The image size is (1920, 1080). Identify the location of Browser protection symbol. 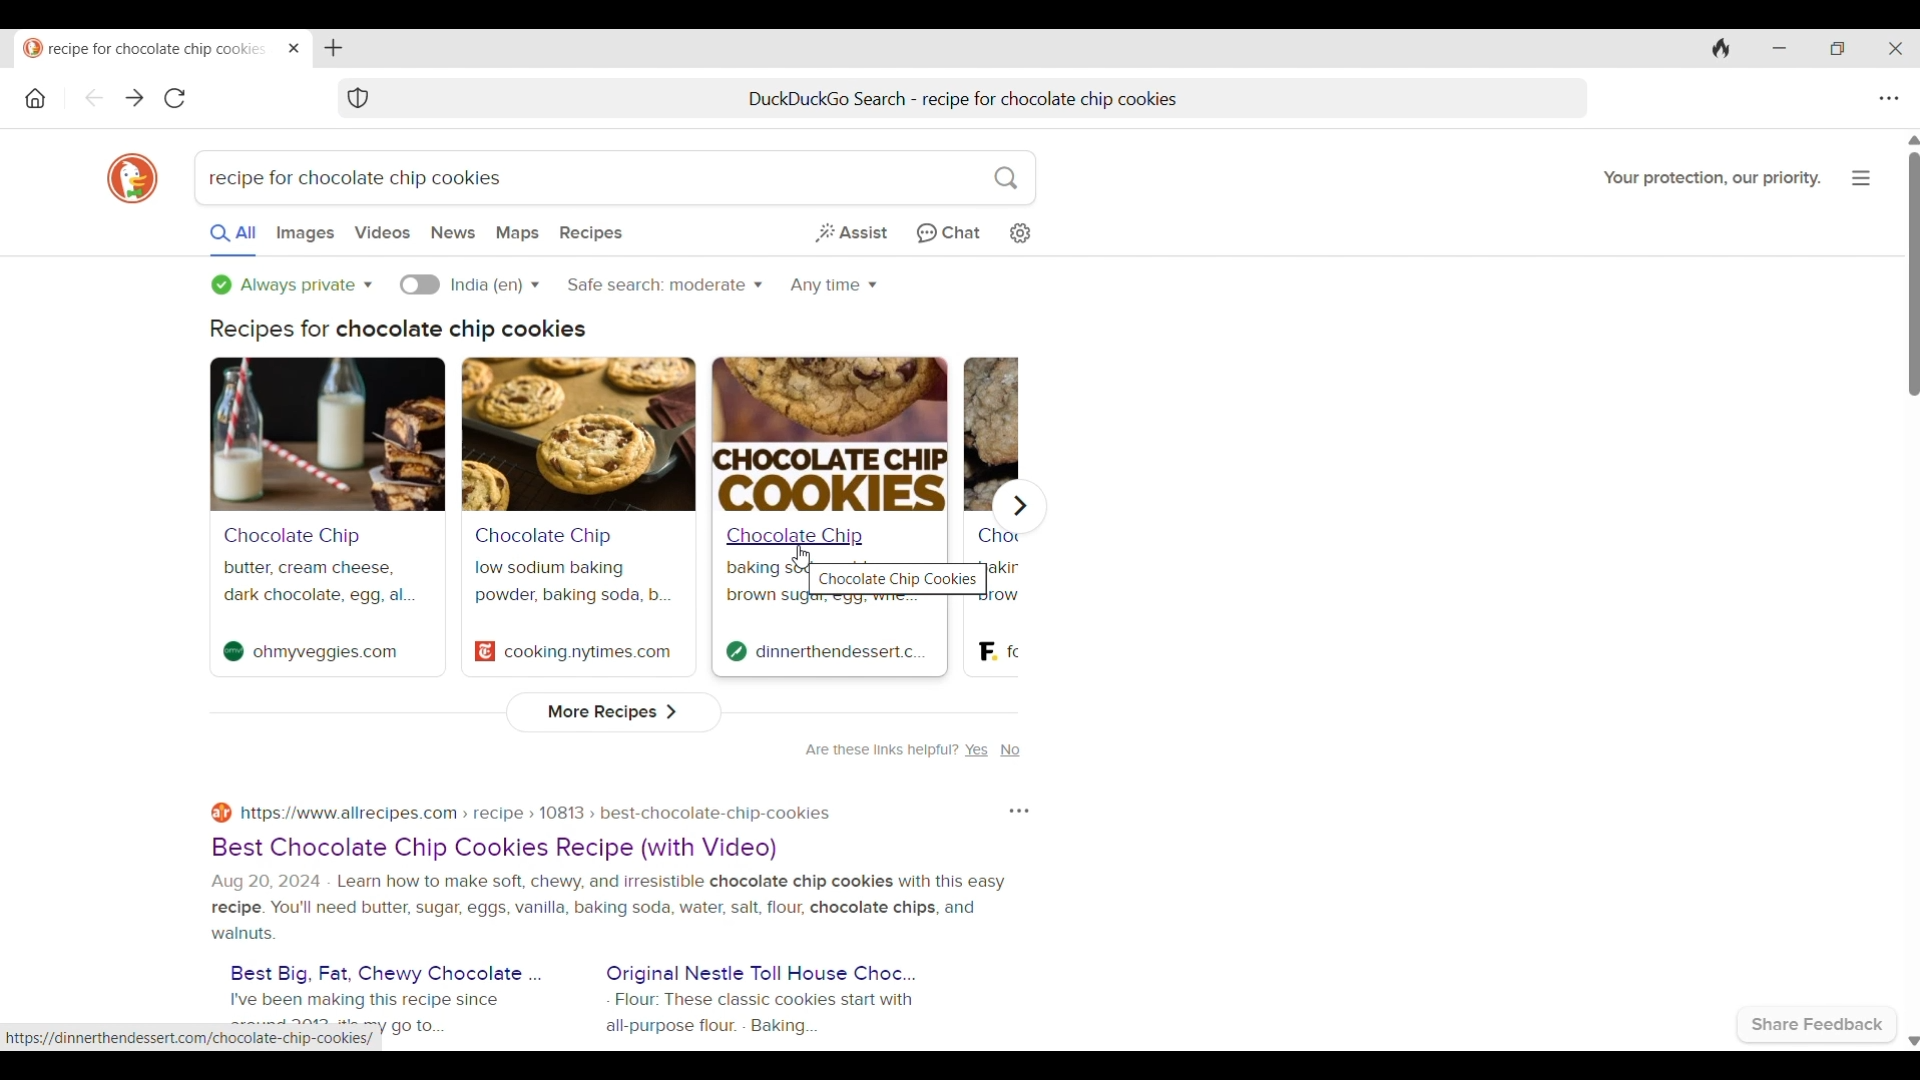
(358, 98).